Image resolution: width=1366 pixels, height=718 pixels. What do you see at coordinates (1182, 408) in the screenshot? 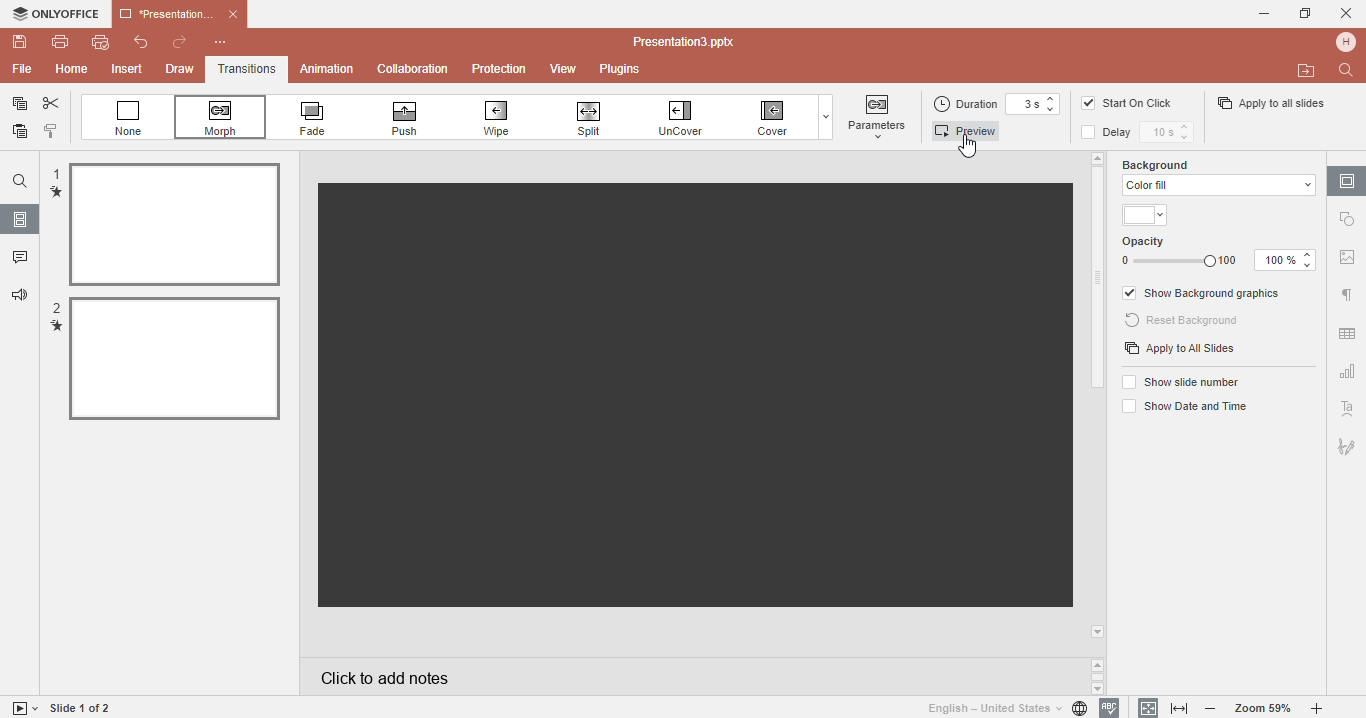
I see `Show date and time` at bounding box center [1182, 408].